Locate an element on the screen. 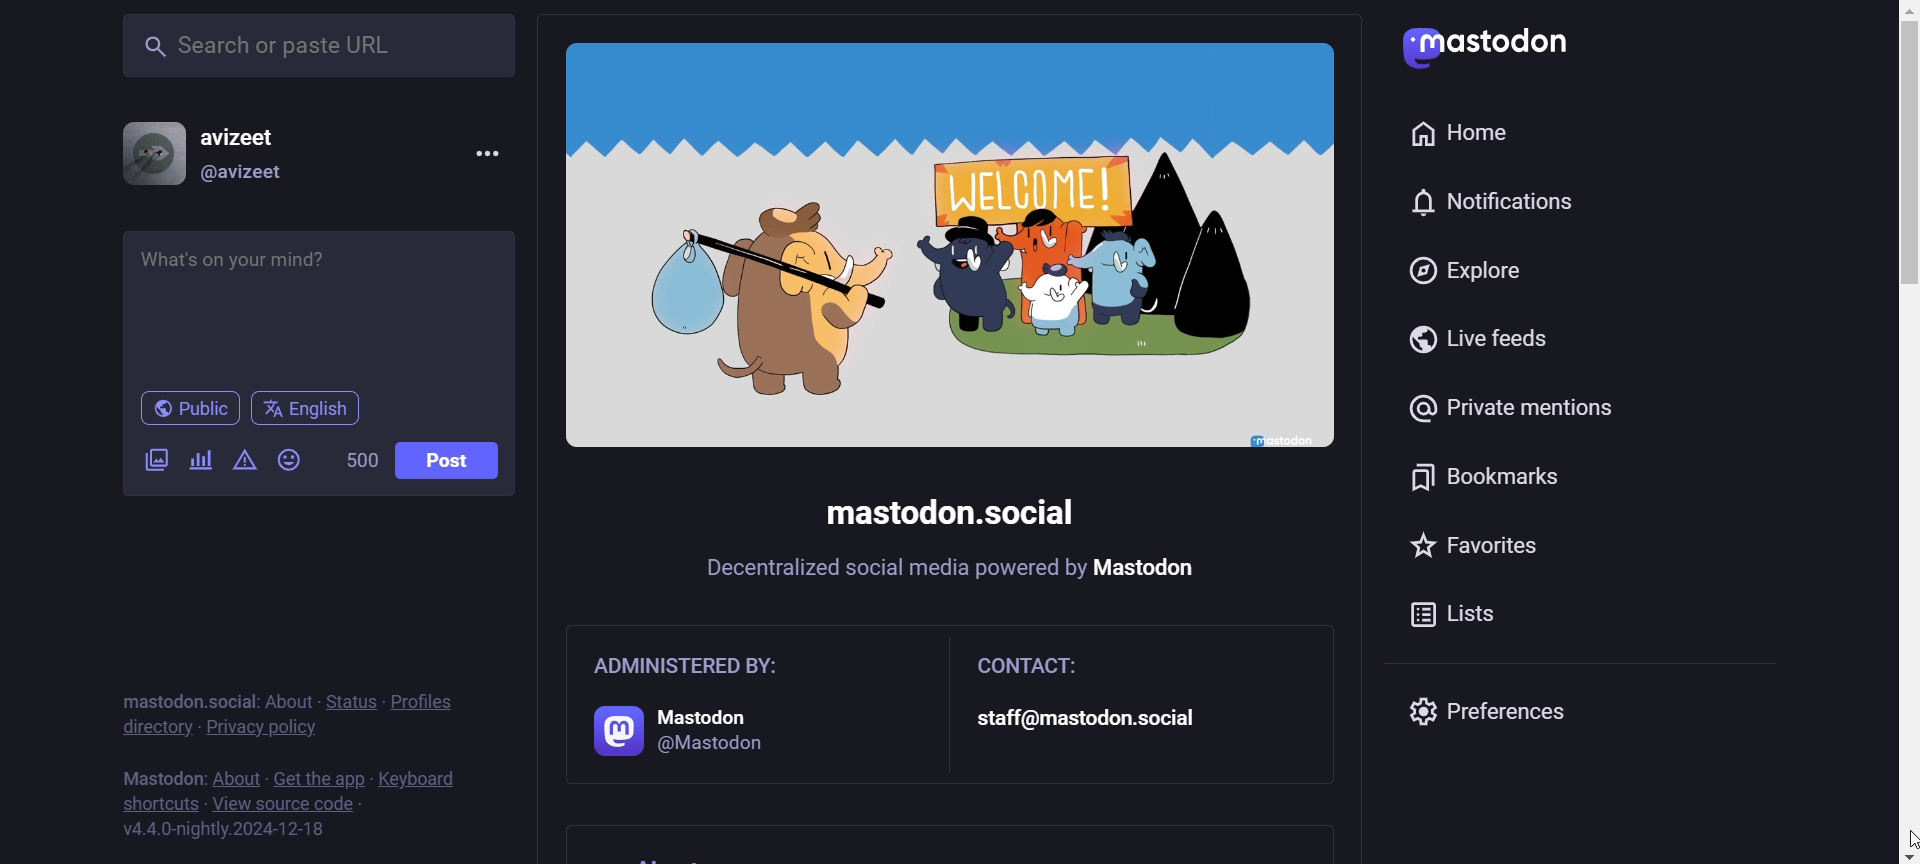 This screenshot has width=1920, height=864. preferences is located at coordinates (1515, 715).